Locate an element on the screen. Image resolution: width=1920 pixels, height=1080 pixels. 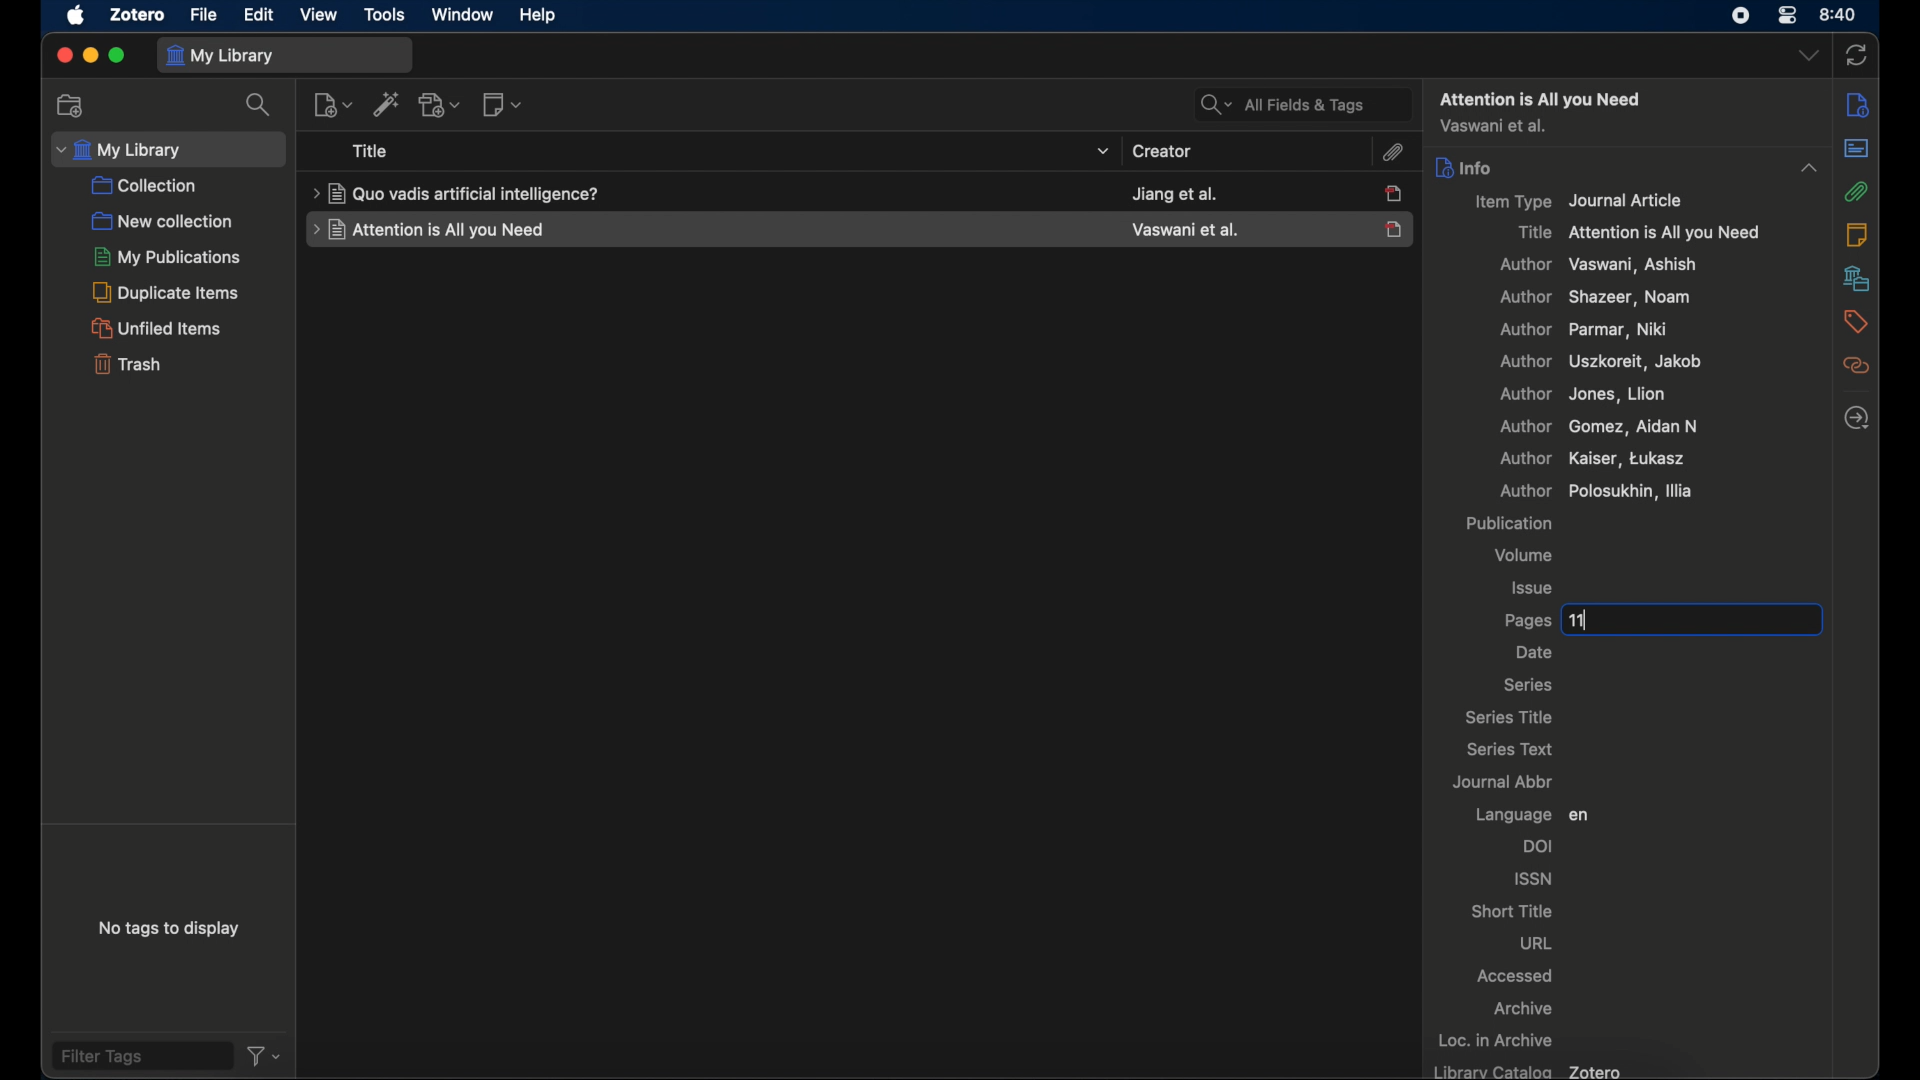
author polosukhin, illia is located at coordinates (1541, 491).